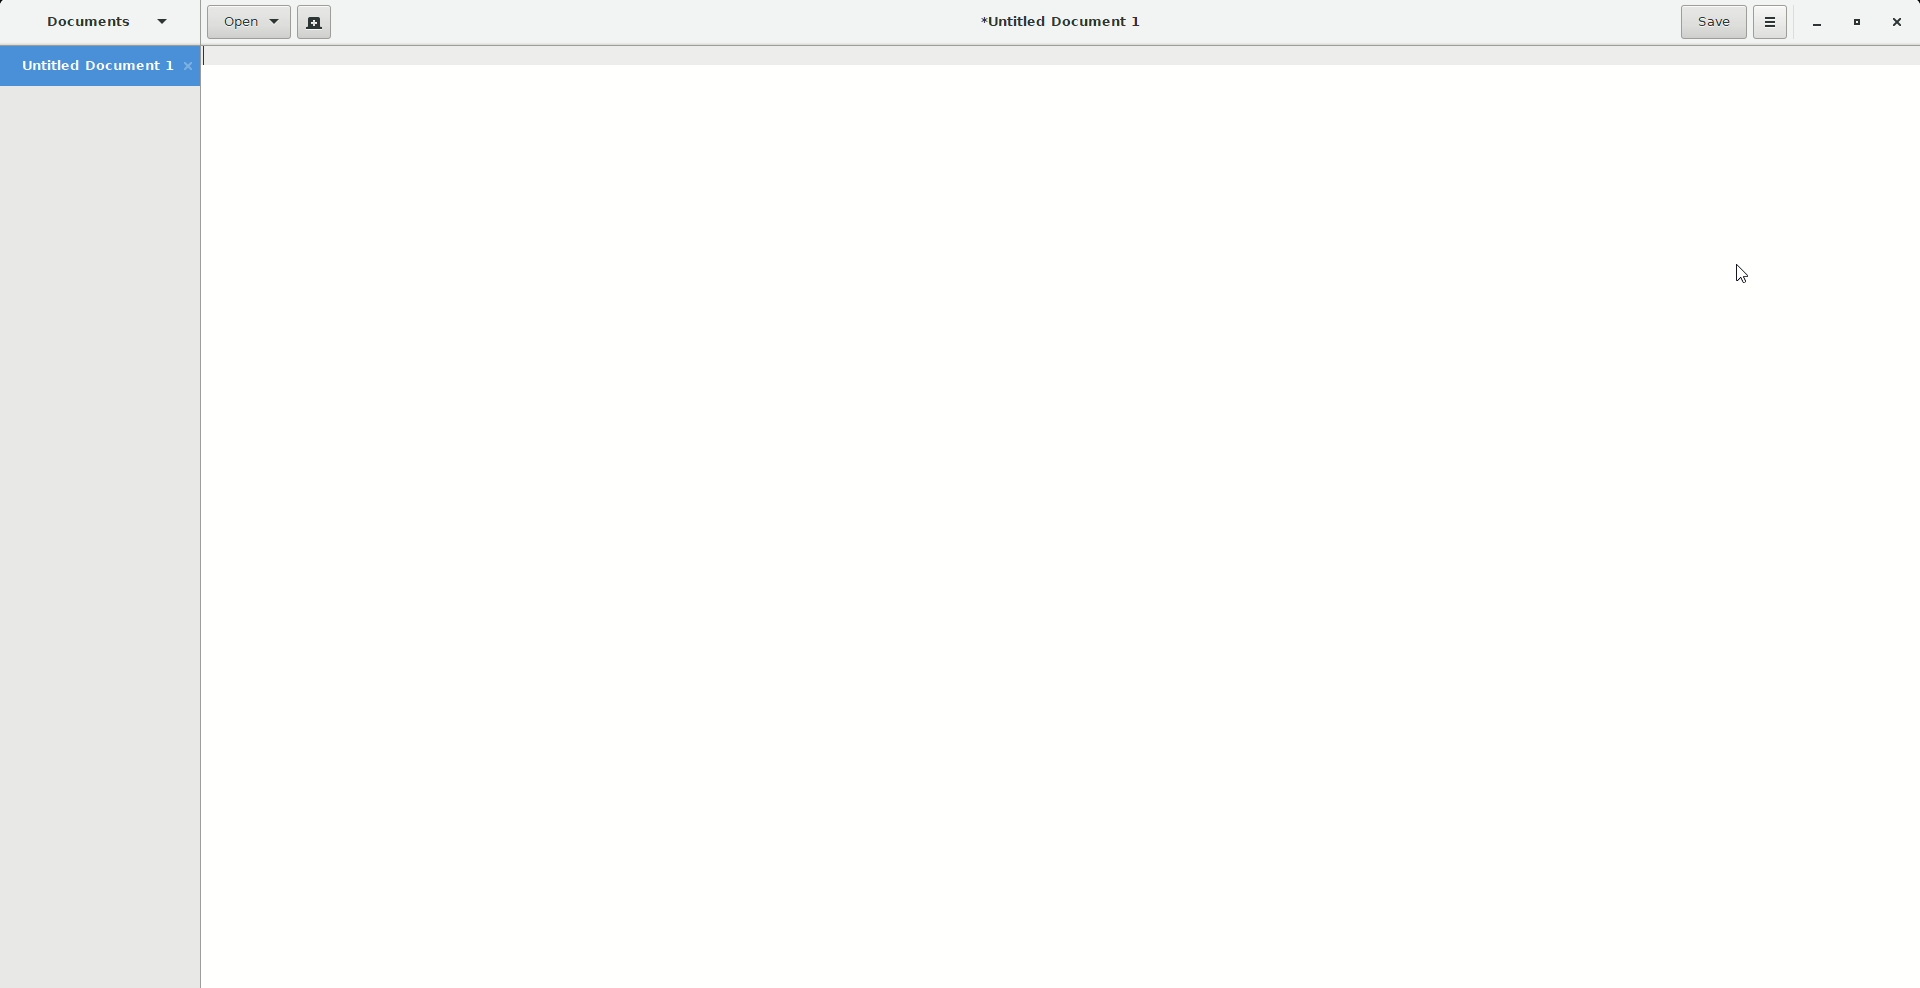 The height and width of the screenshot is (988, 1920). What do you see at coordinates (1771, 23) in the screenshot?
I see `Options` at bounding box center [1771, 23].